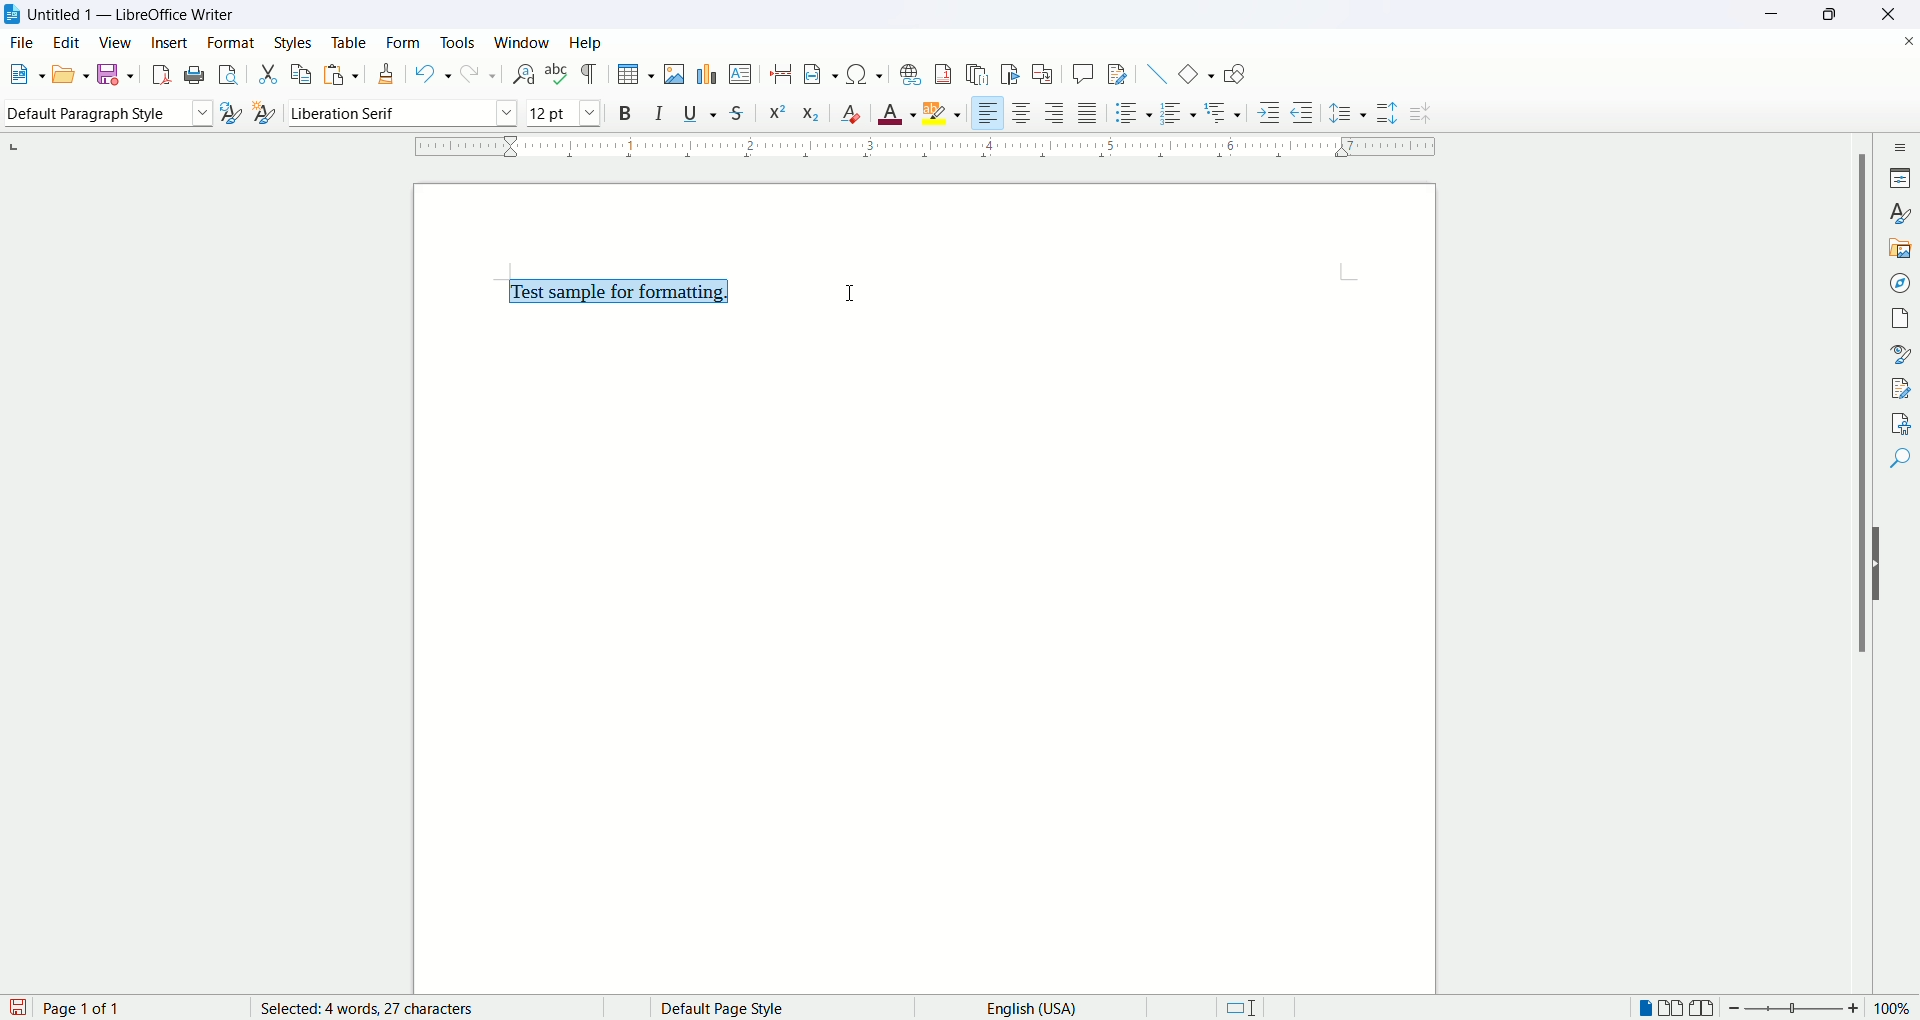 The image size is (1920, 1020). Describe the element at coordinates (1192, 74) in the screenshot. I see `basic shapes` at that location.